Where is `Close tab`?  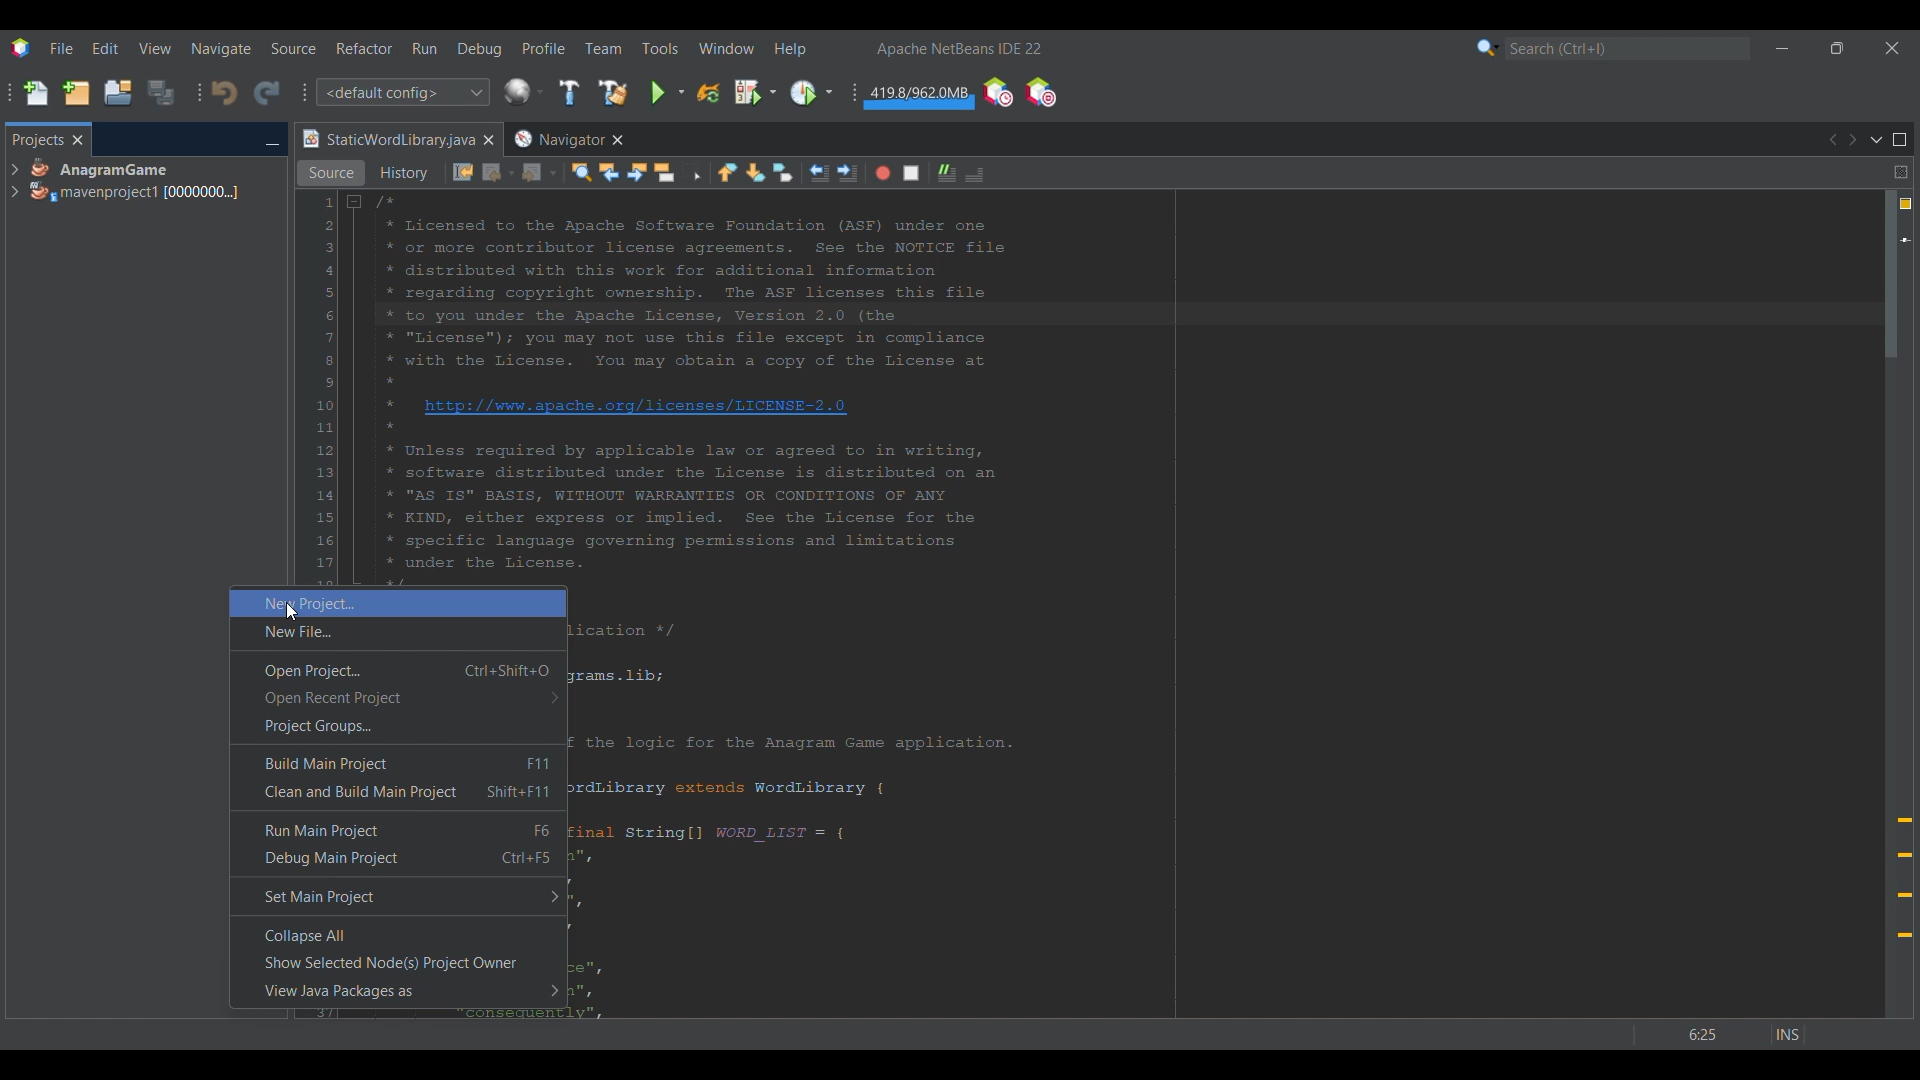
Close tab is located at coordinates (78, 140).